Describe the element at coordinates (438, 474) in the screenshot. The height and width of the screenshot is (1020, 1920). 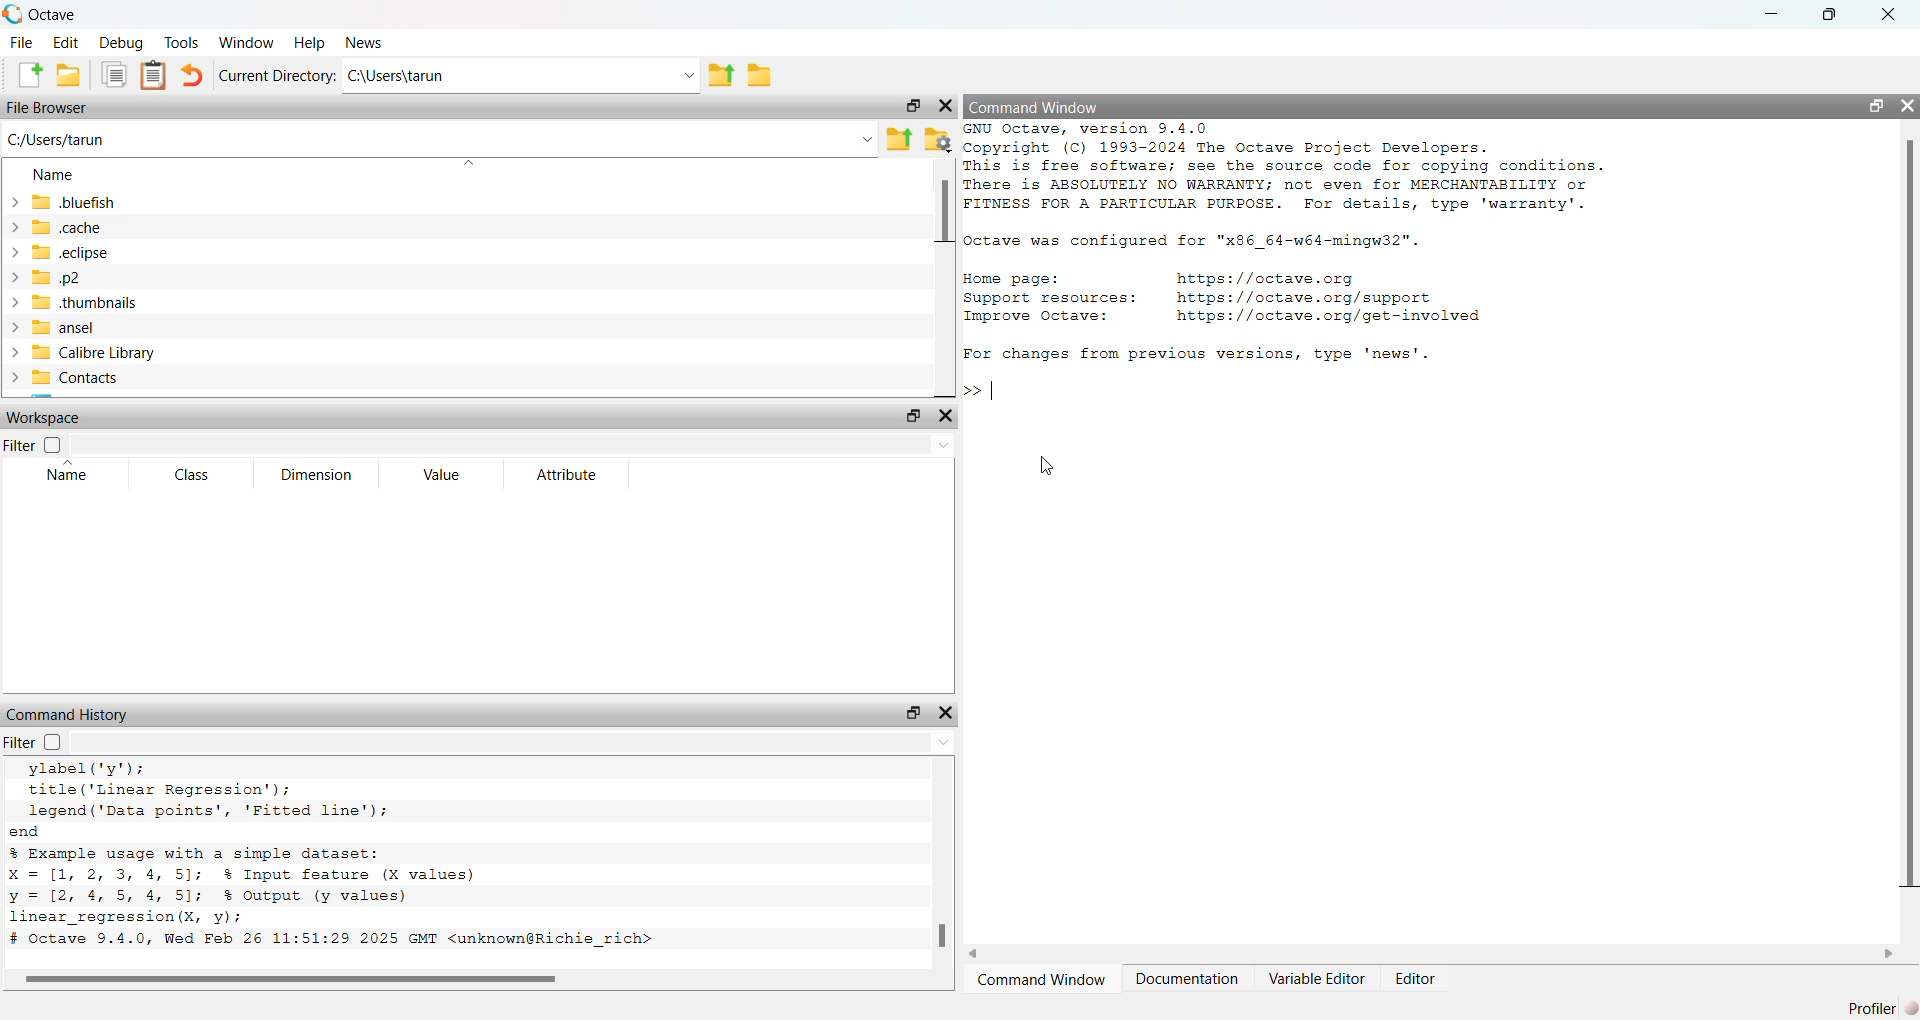
I see `value` at that location.